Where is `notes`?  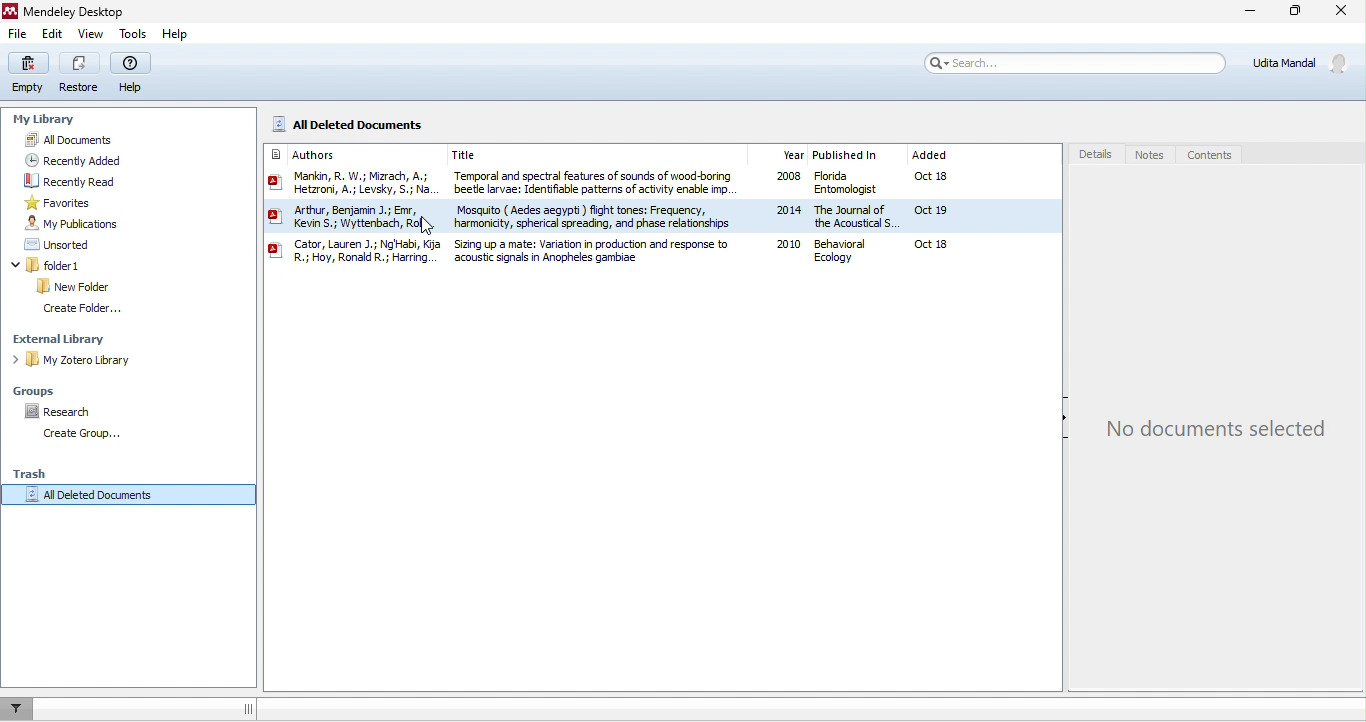 notes is located at coordinates (1148, 155).